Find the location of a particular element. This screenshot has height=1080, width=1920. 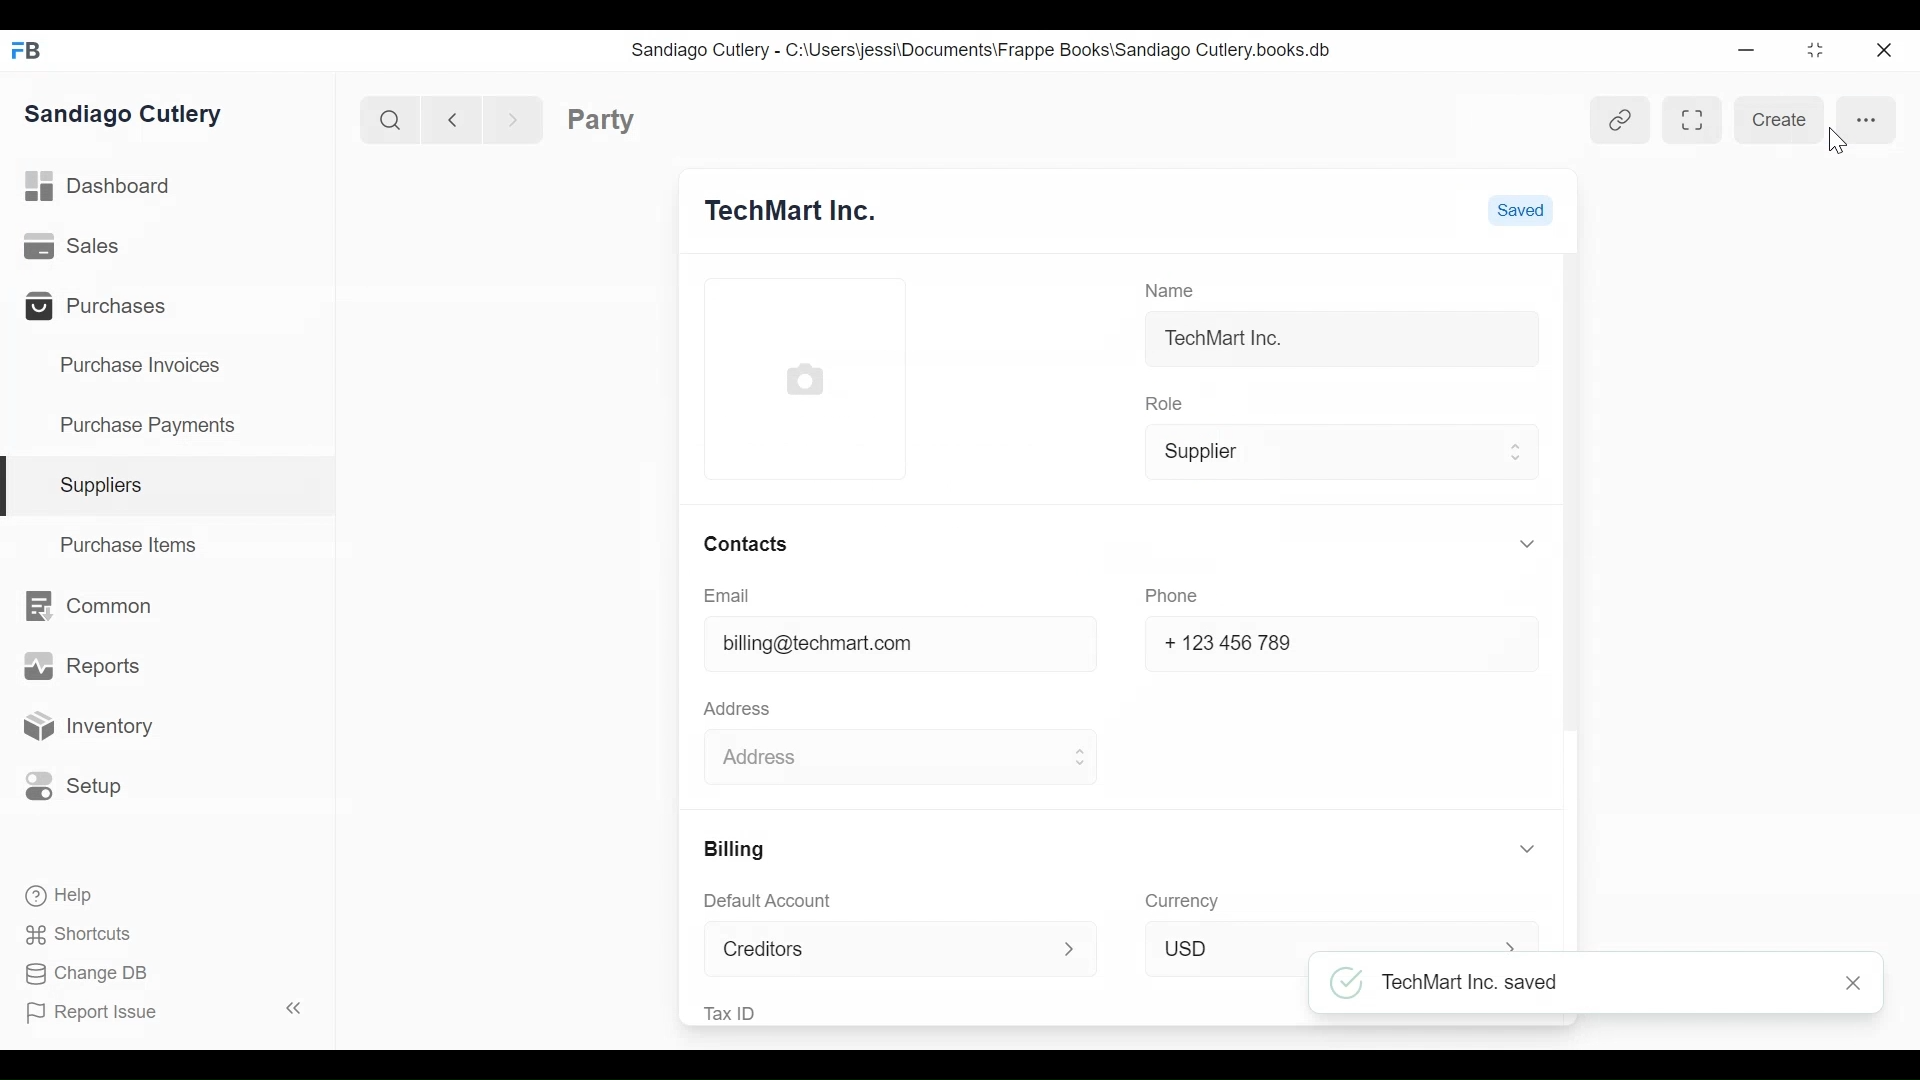

Purchase Payments is located at coordinates (155, 423).